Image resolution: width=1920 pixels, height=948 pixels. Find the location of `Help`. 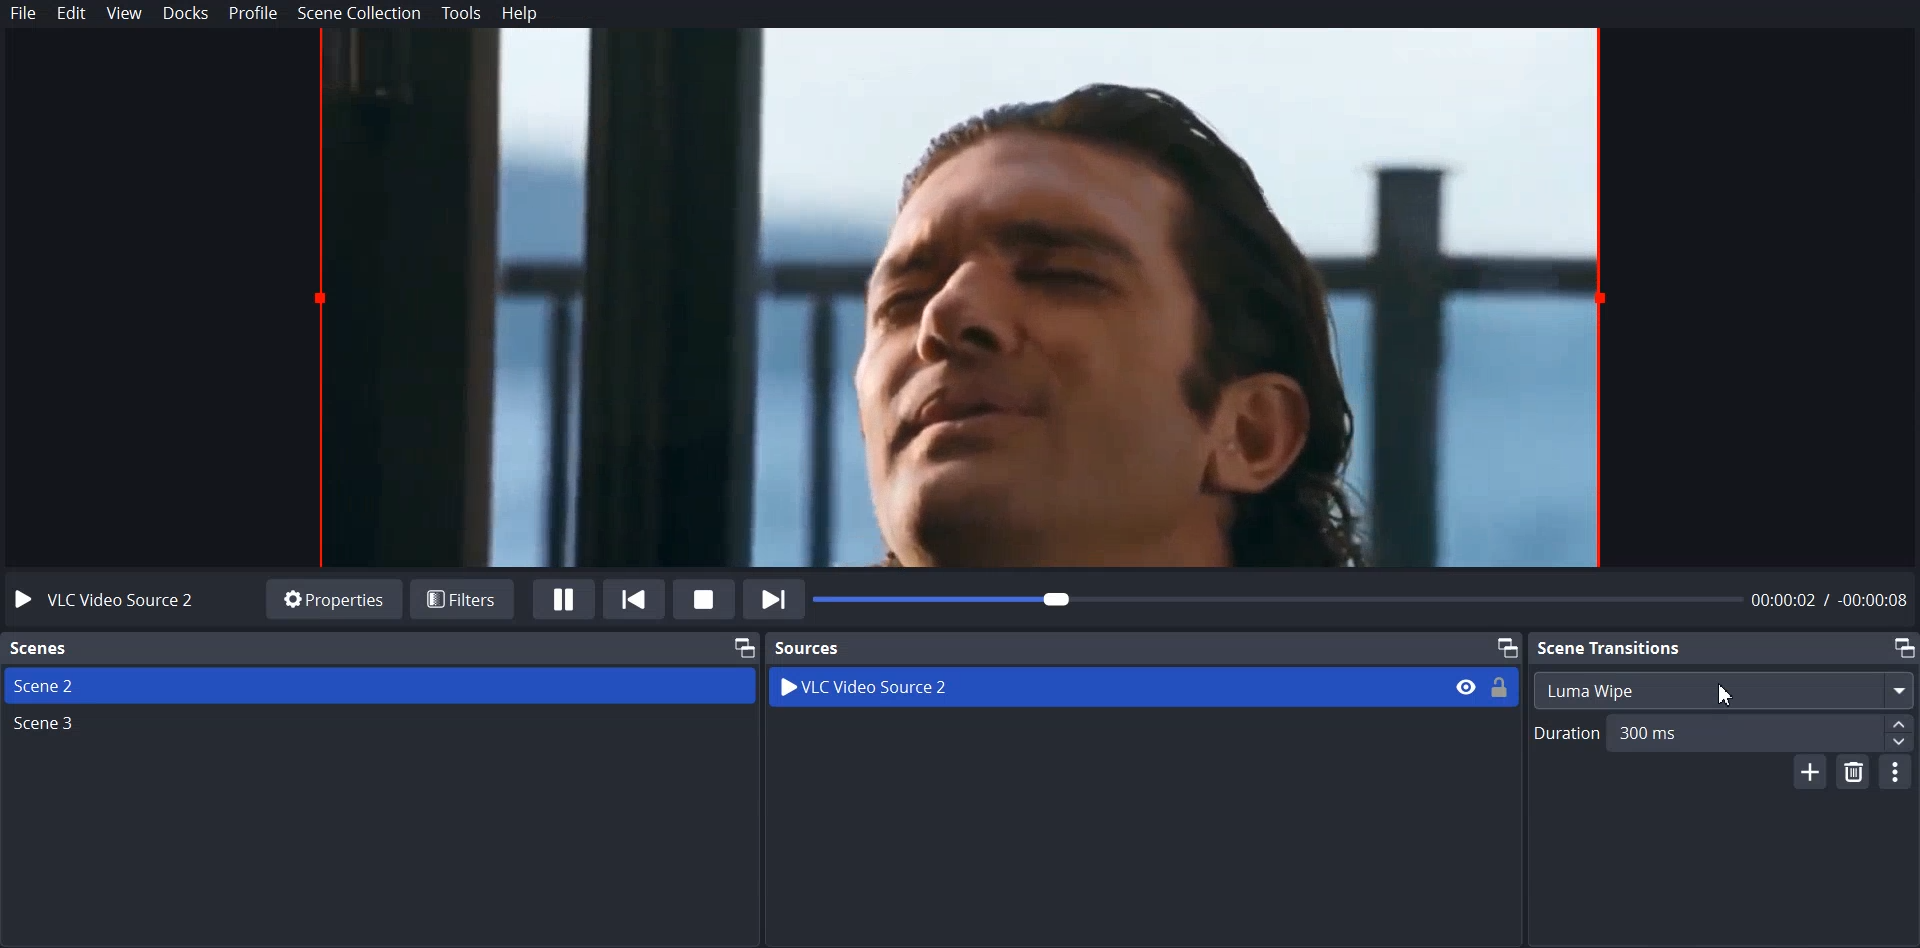

Help is located at coordinates (520, 15).